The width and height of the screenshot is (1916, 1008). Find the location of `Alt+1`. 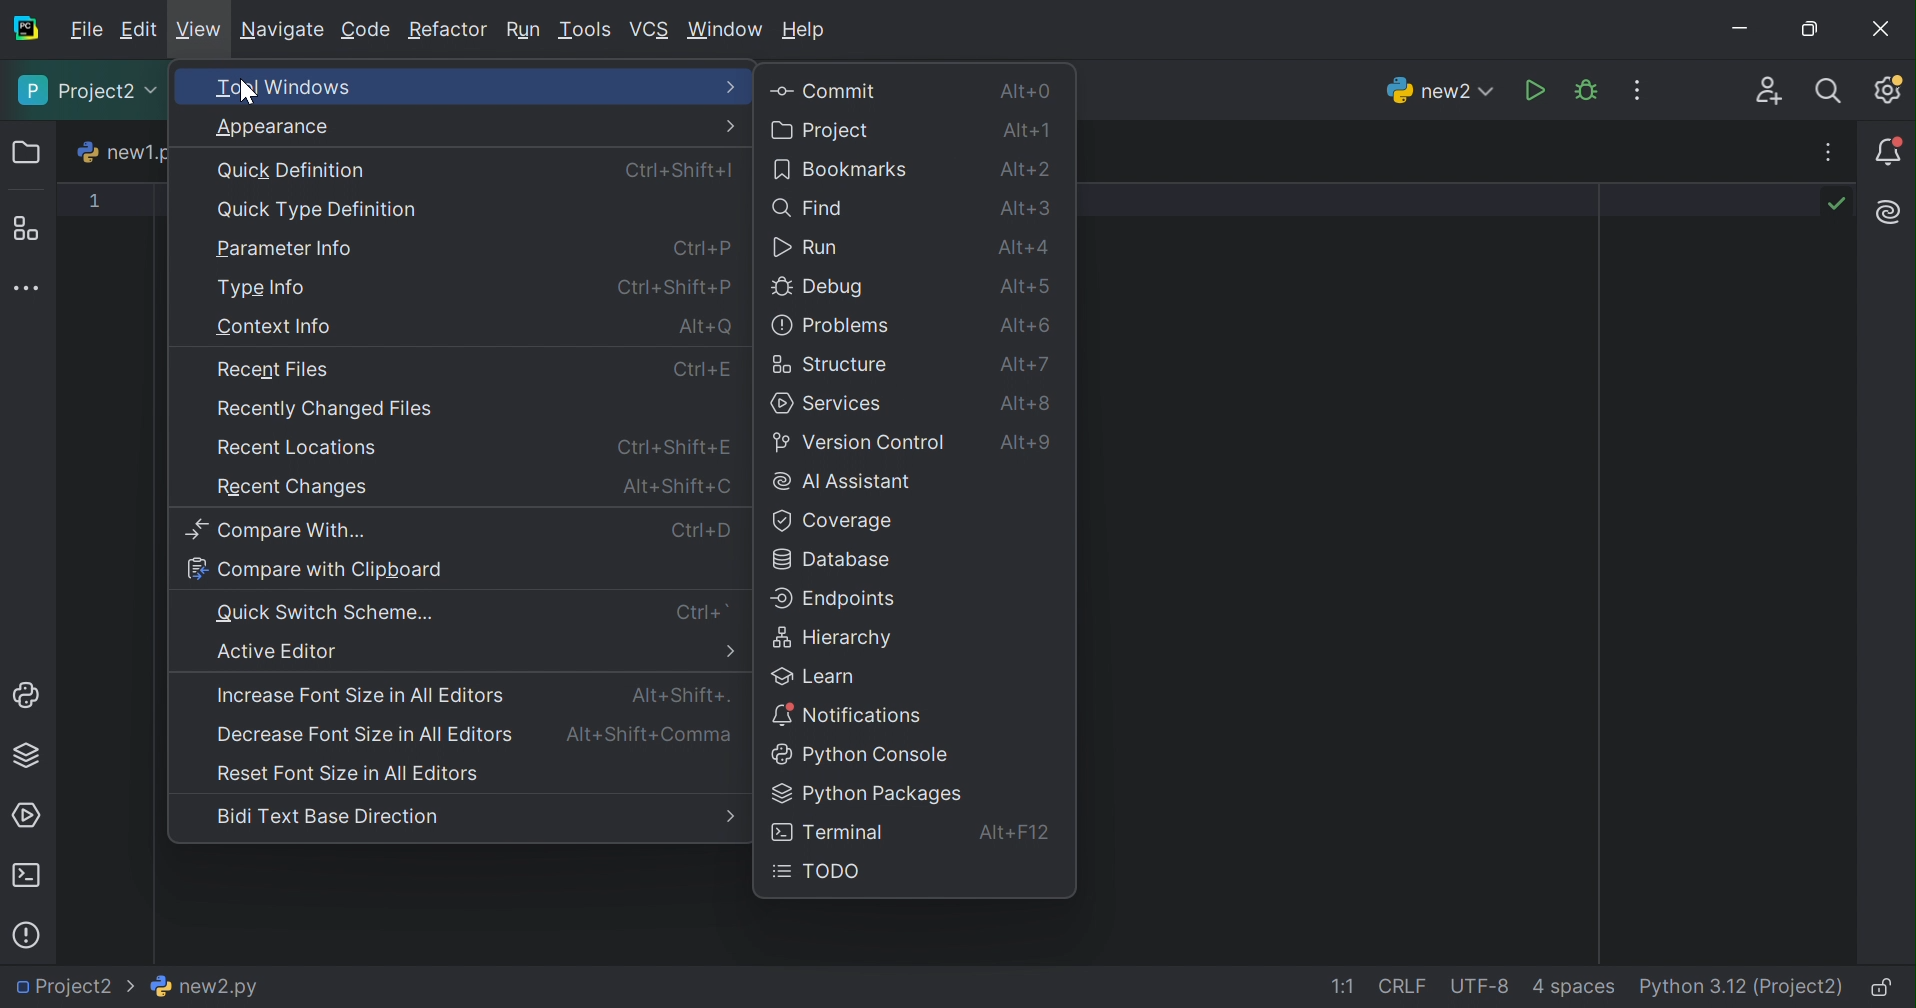

Alt+1 is located at coordinates (1023, 130).